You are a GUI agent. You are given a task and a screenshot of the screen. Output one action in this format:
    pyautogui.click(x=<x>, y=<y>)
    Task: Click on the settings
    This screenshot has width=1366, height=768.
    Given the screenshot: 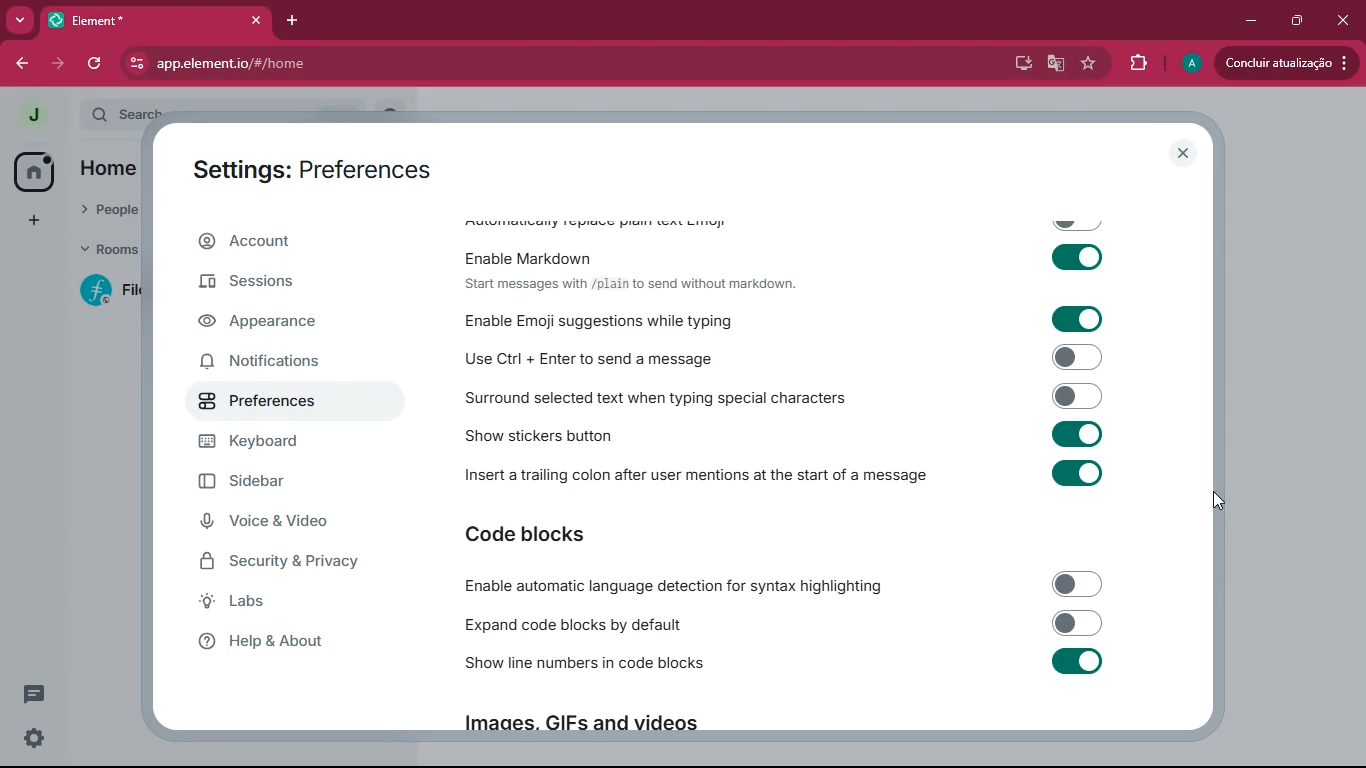 What is the action you would take?
    pyautogui.click(x=29, y=740)
    